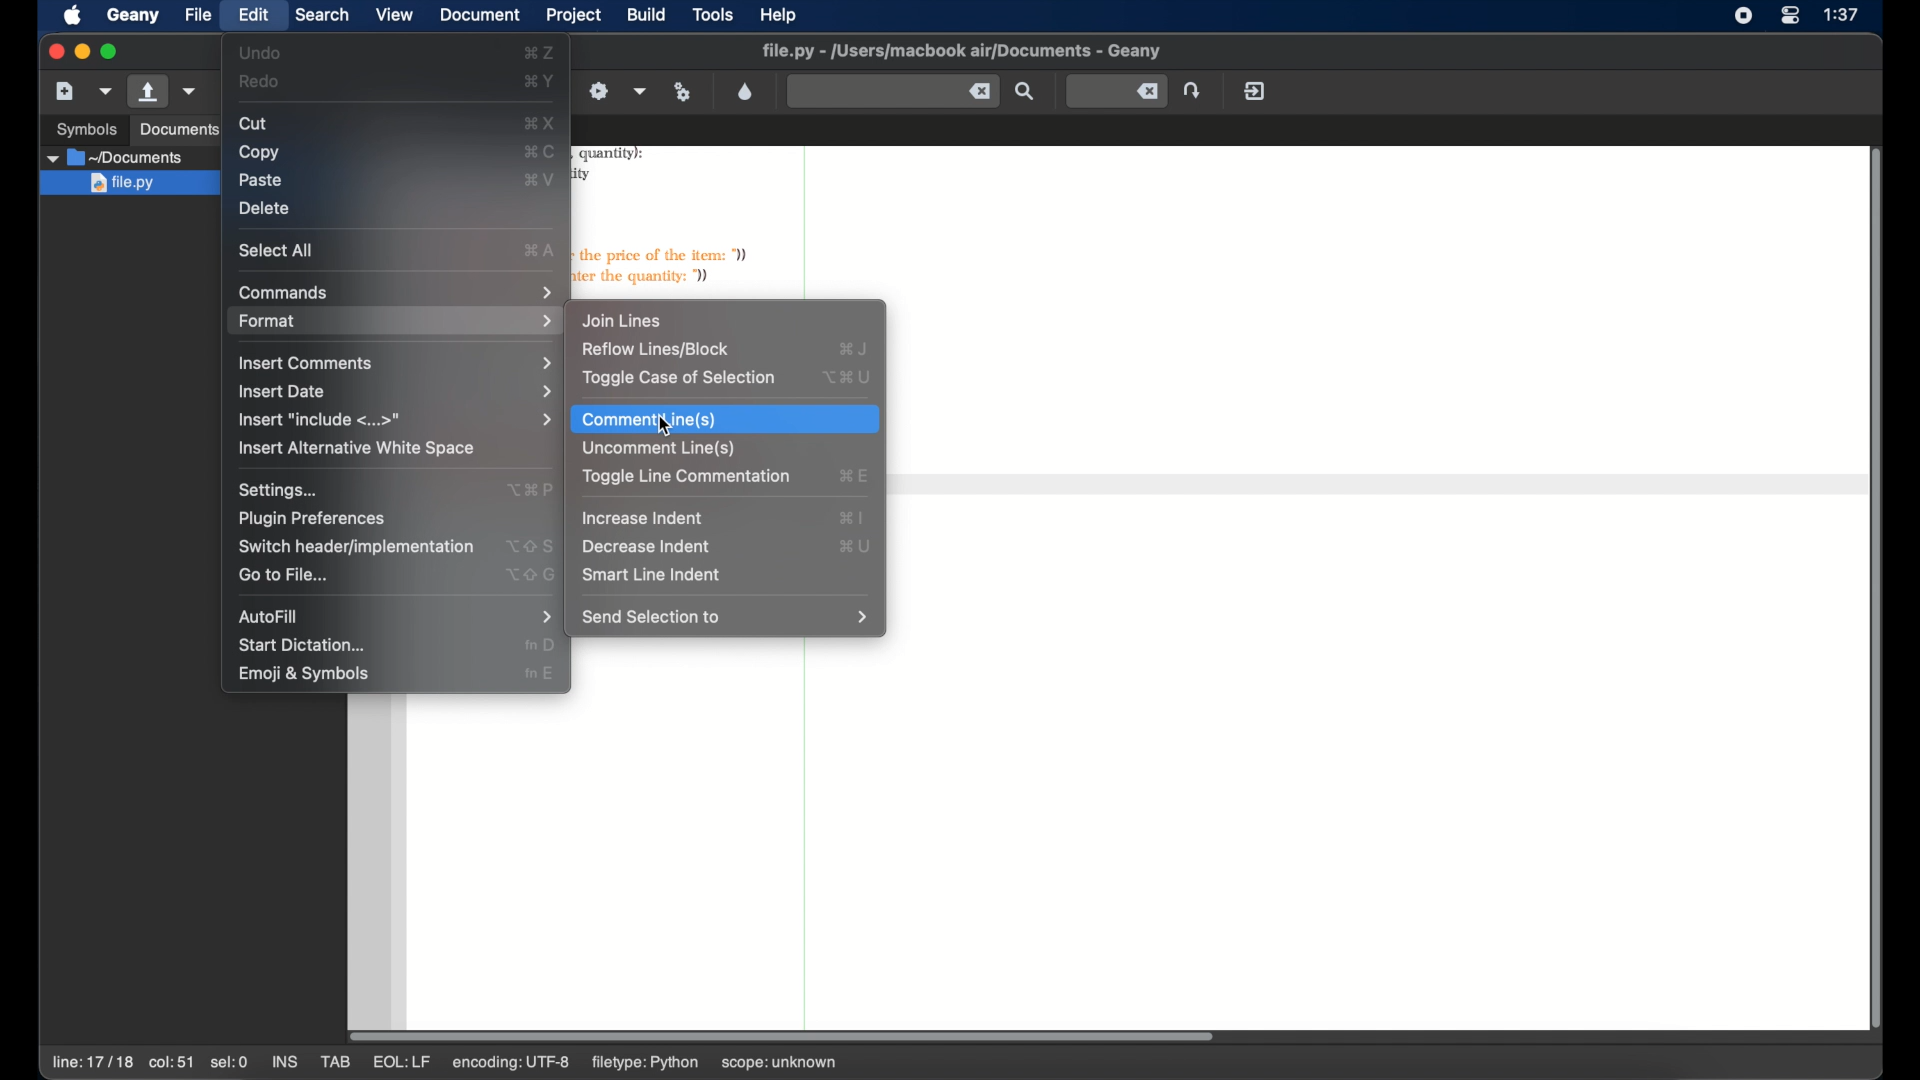 The image size is (1920, 1080). What do you see at coordinates (745, 91) in the screenshot?
I see `color chooser dialog` at bounding box center [745, 91].